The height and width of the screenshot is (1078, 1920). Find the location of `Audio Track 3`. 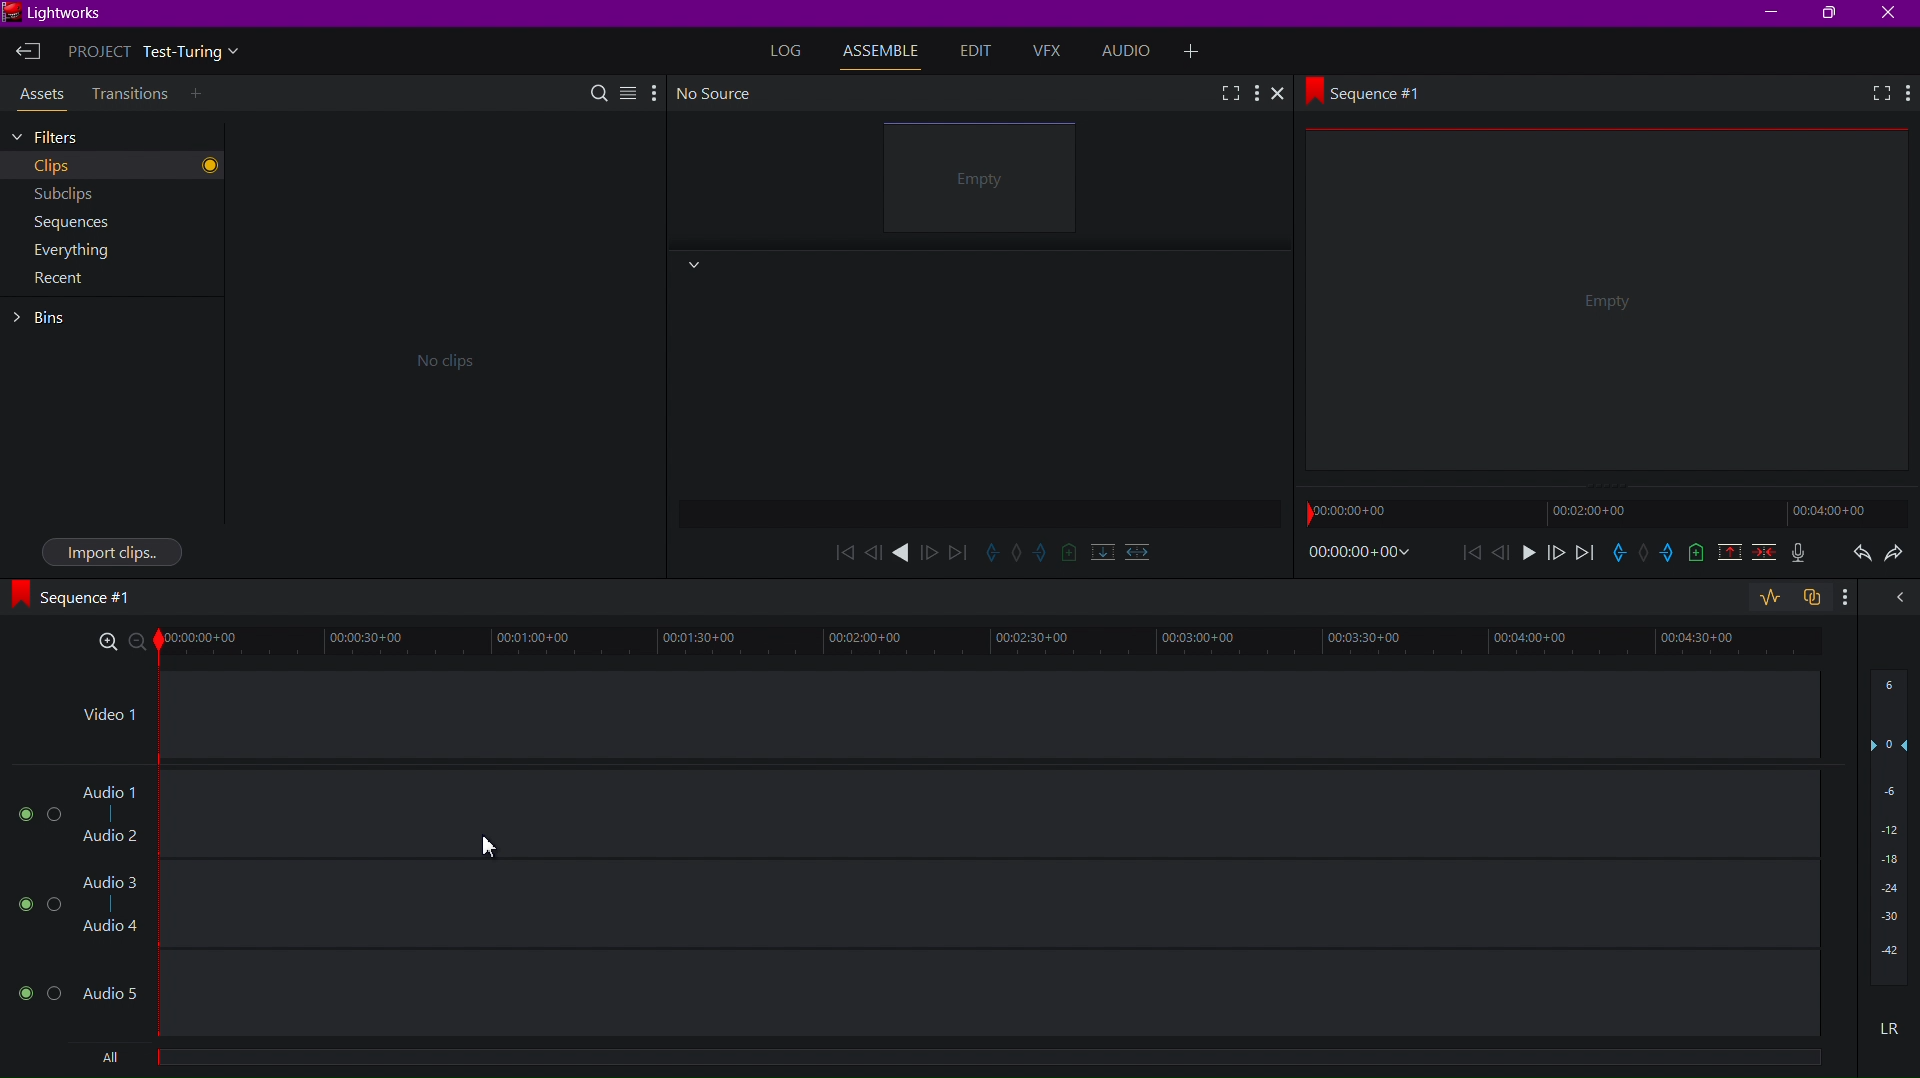

Audio Track 3 is located at coordinates (990, 994).